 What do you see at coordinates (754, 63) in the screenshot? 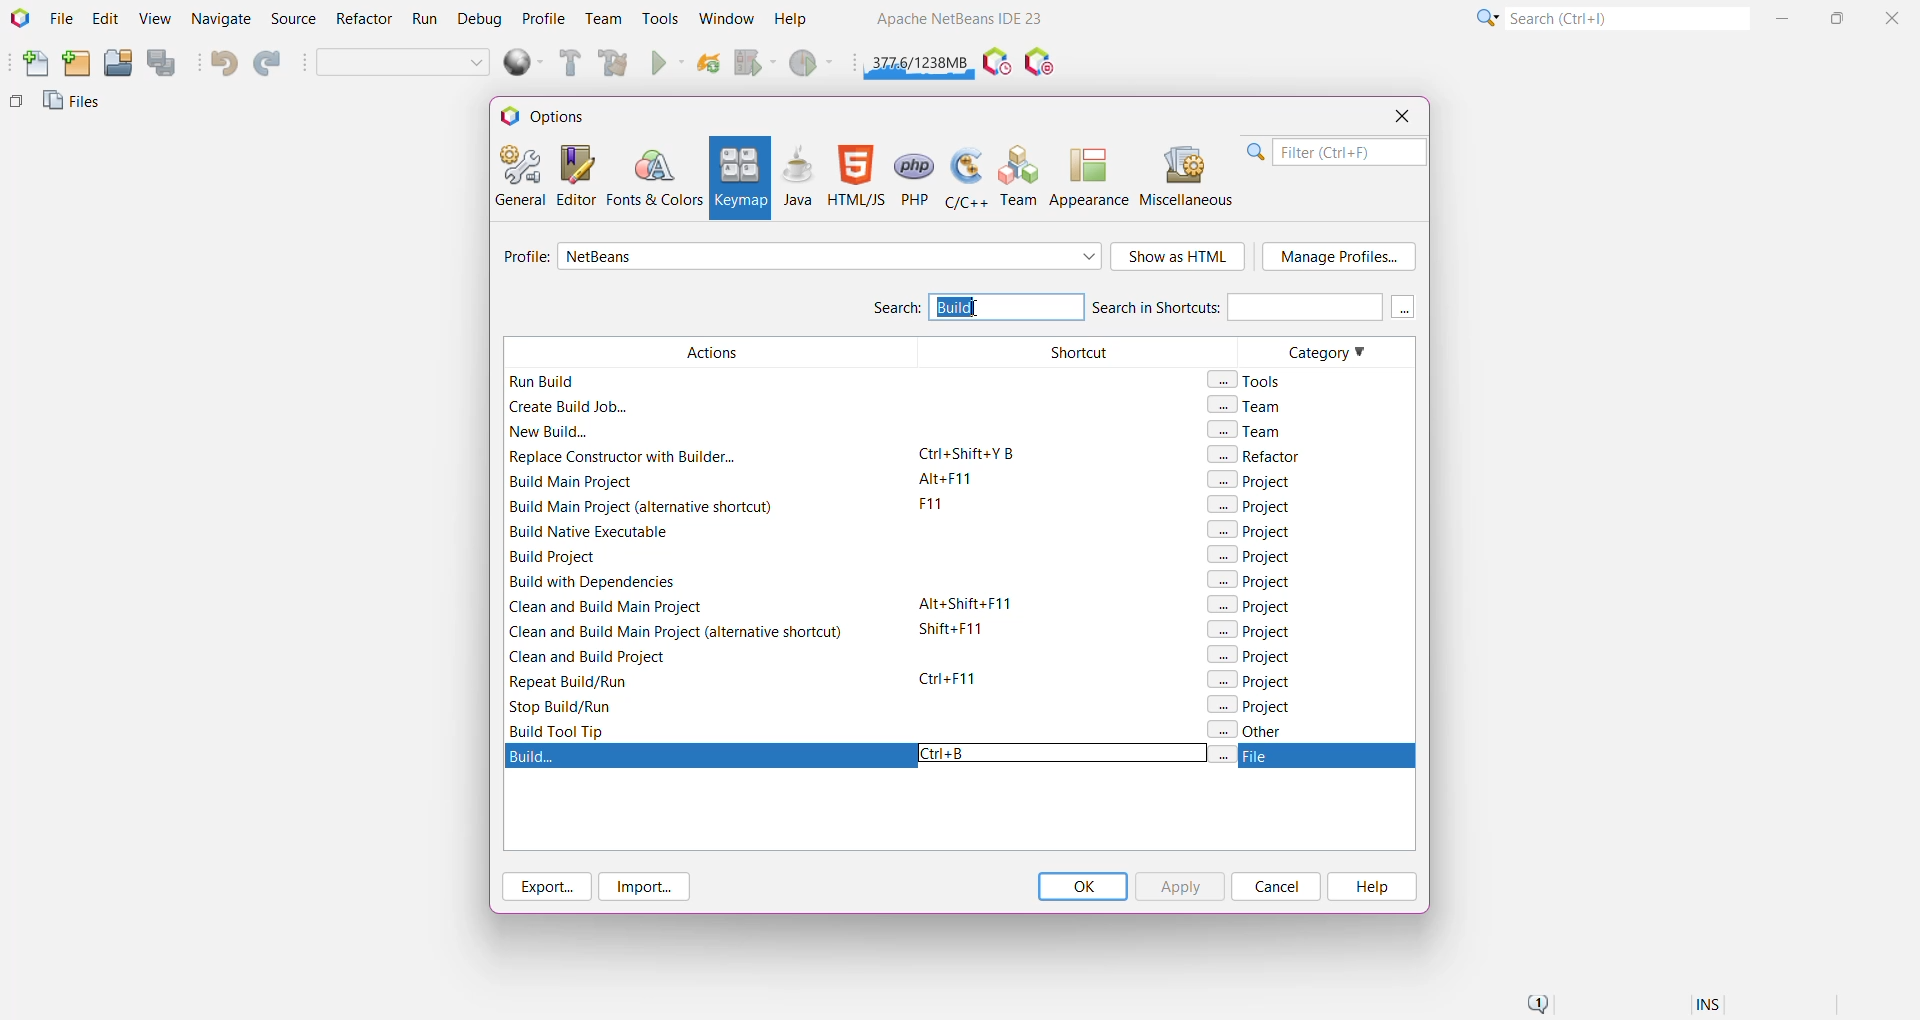
I see `Debug Main Project` at bounding box center [754, 63].